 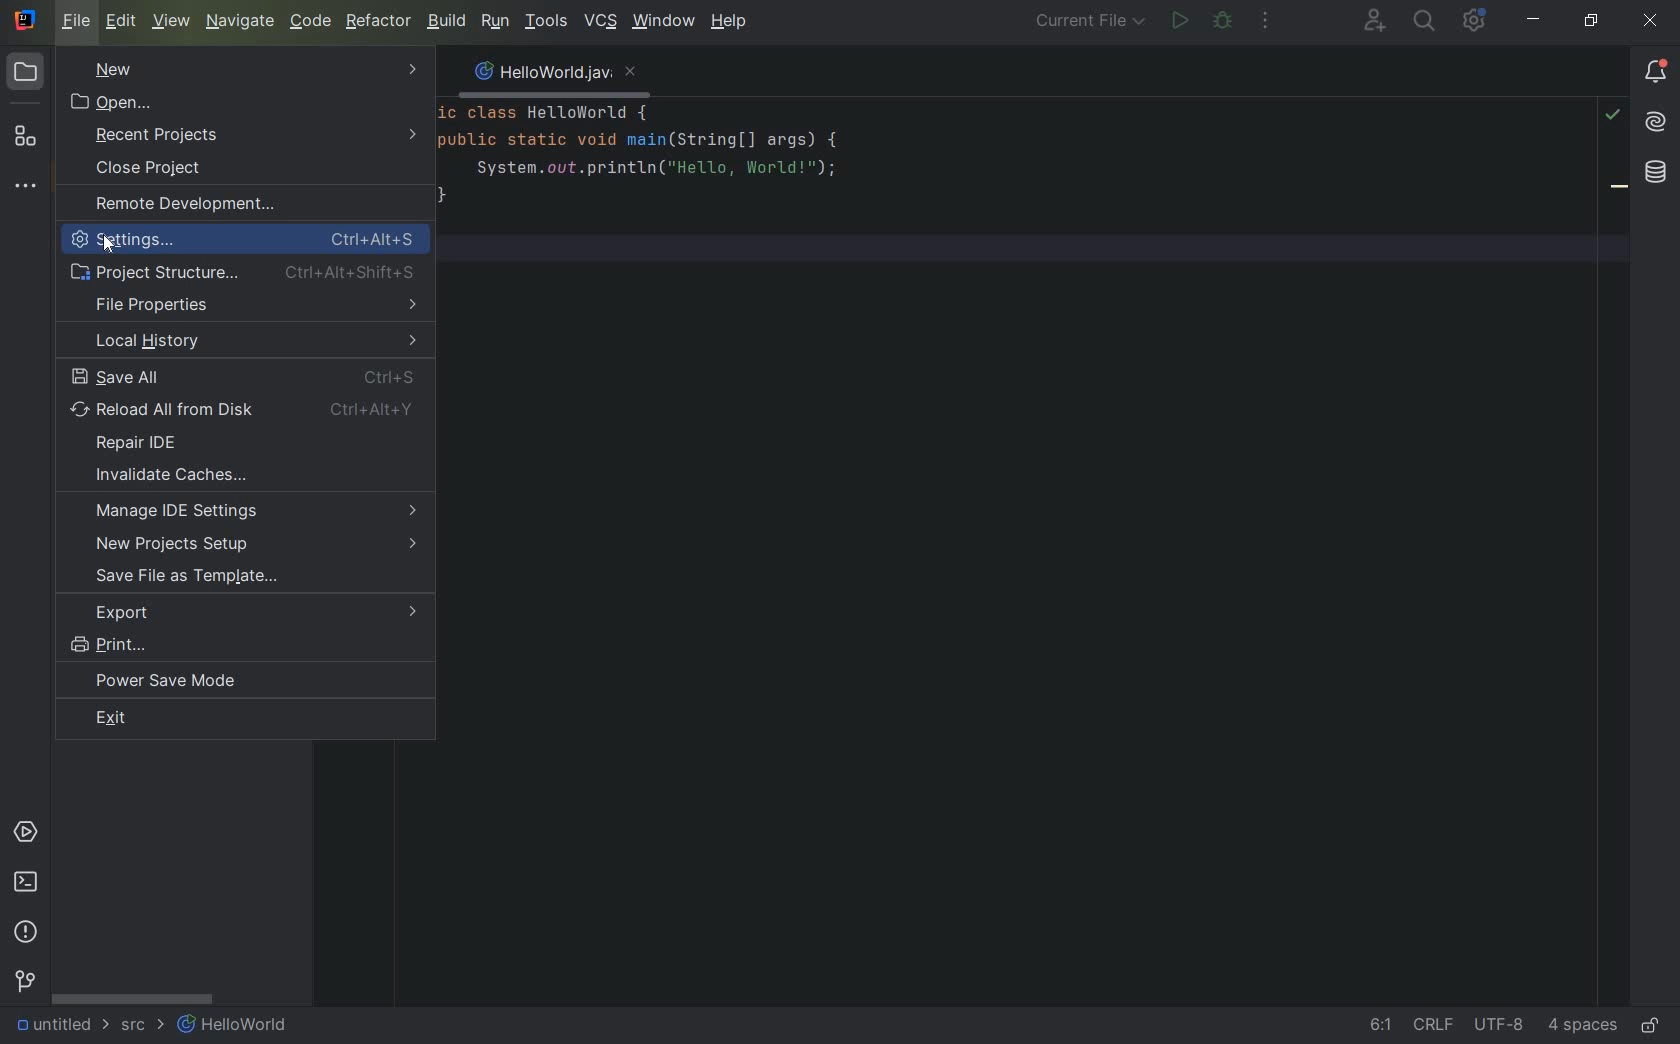 I want to click on reload all from disk, so click(x=247, y=410).